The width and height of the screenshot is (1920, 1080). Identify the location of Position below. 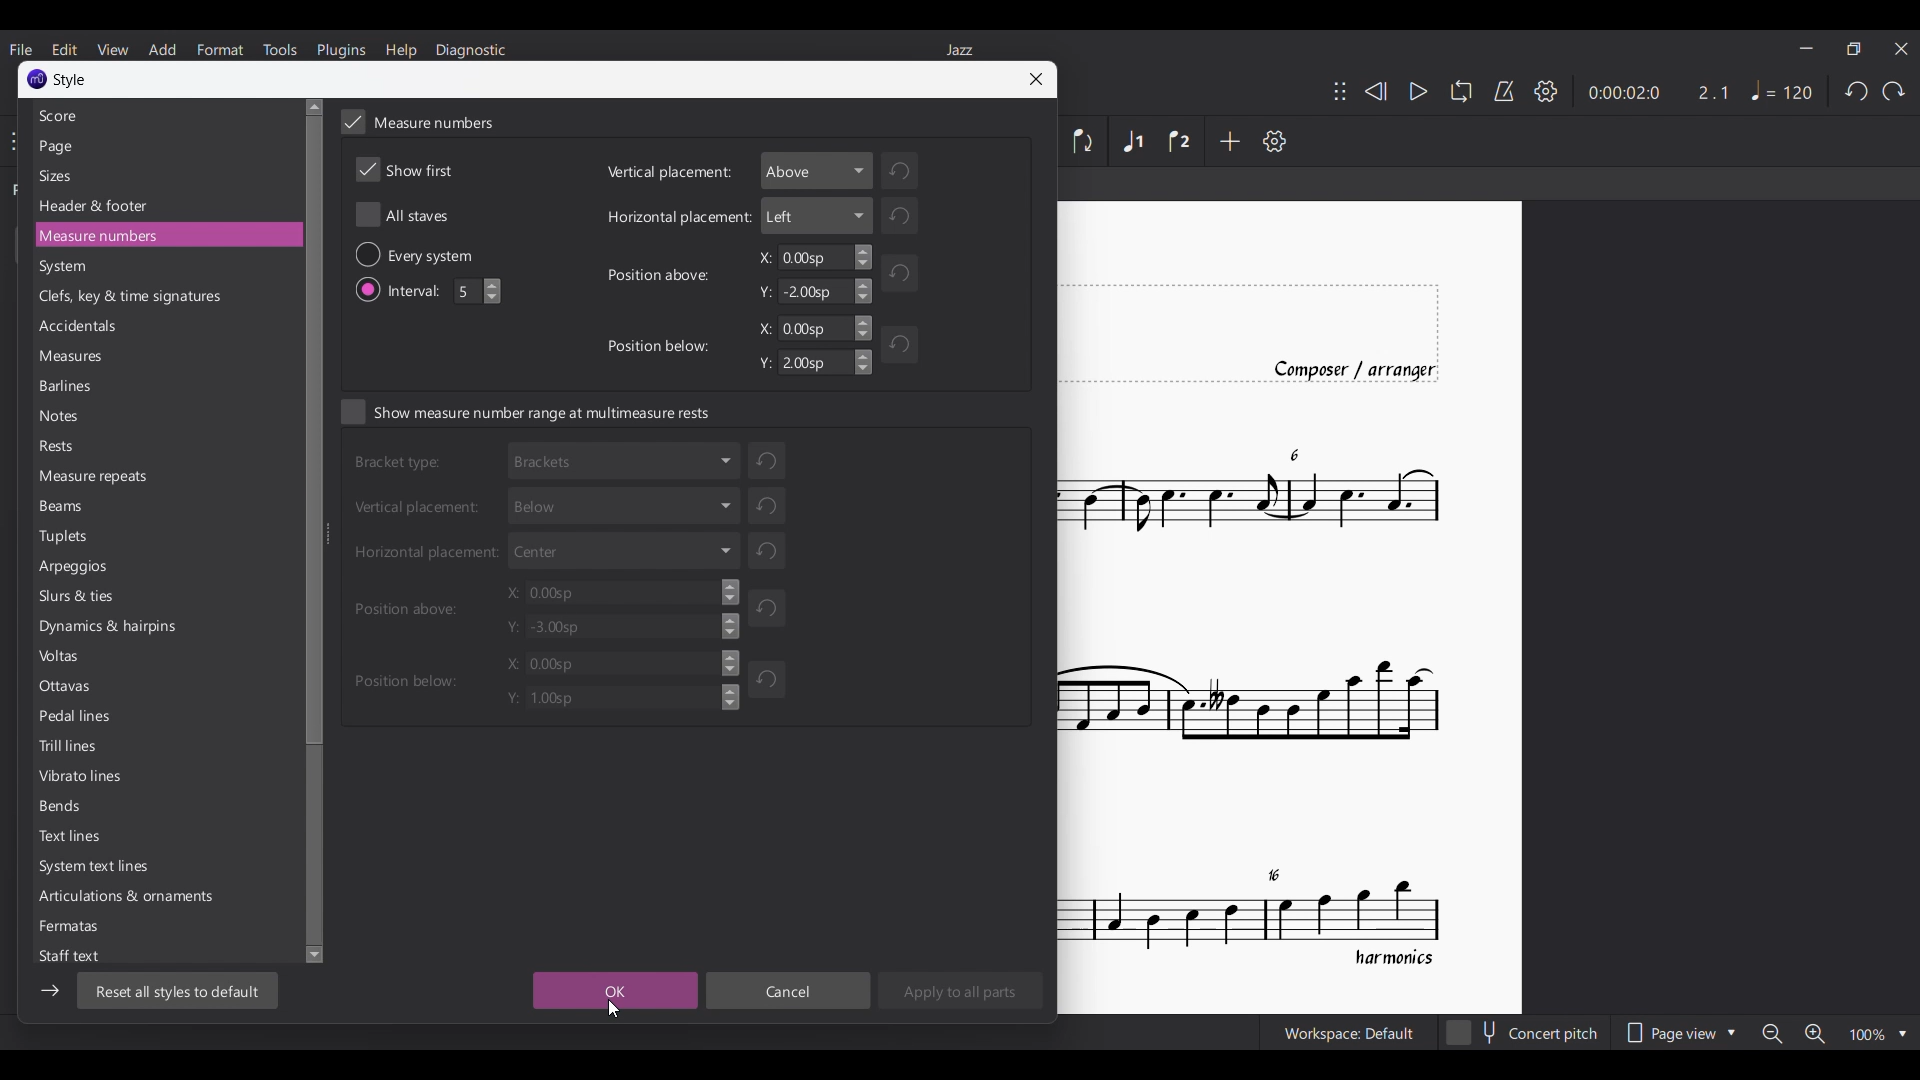
(404, 678).